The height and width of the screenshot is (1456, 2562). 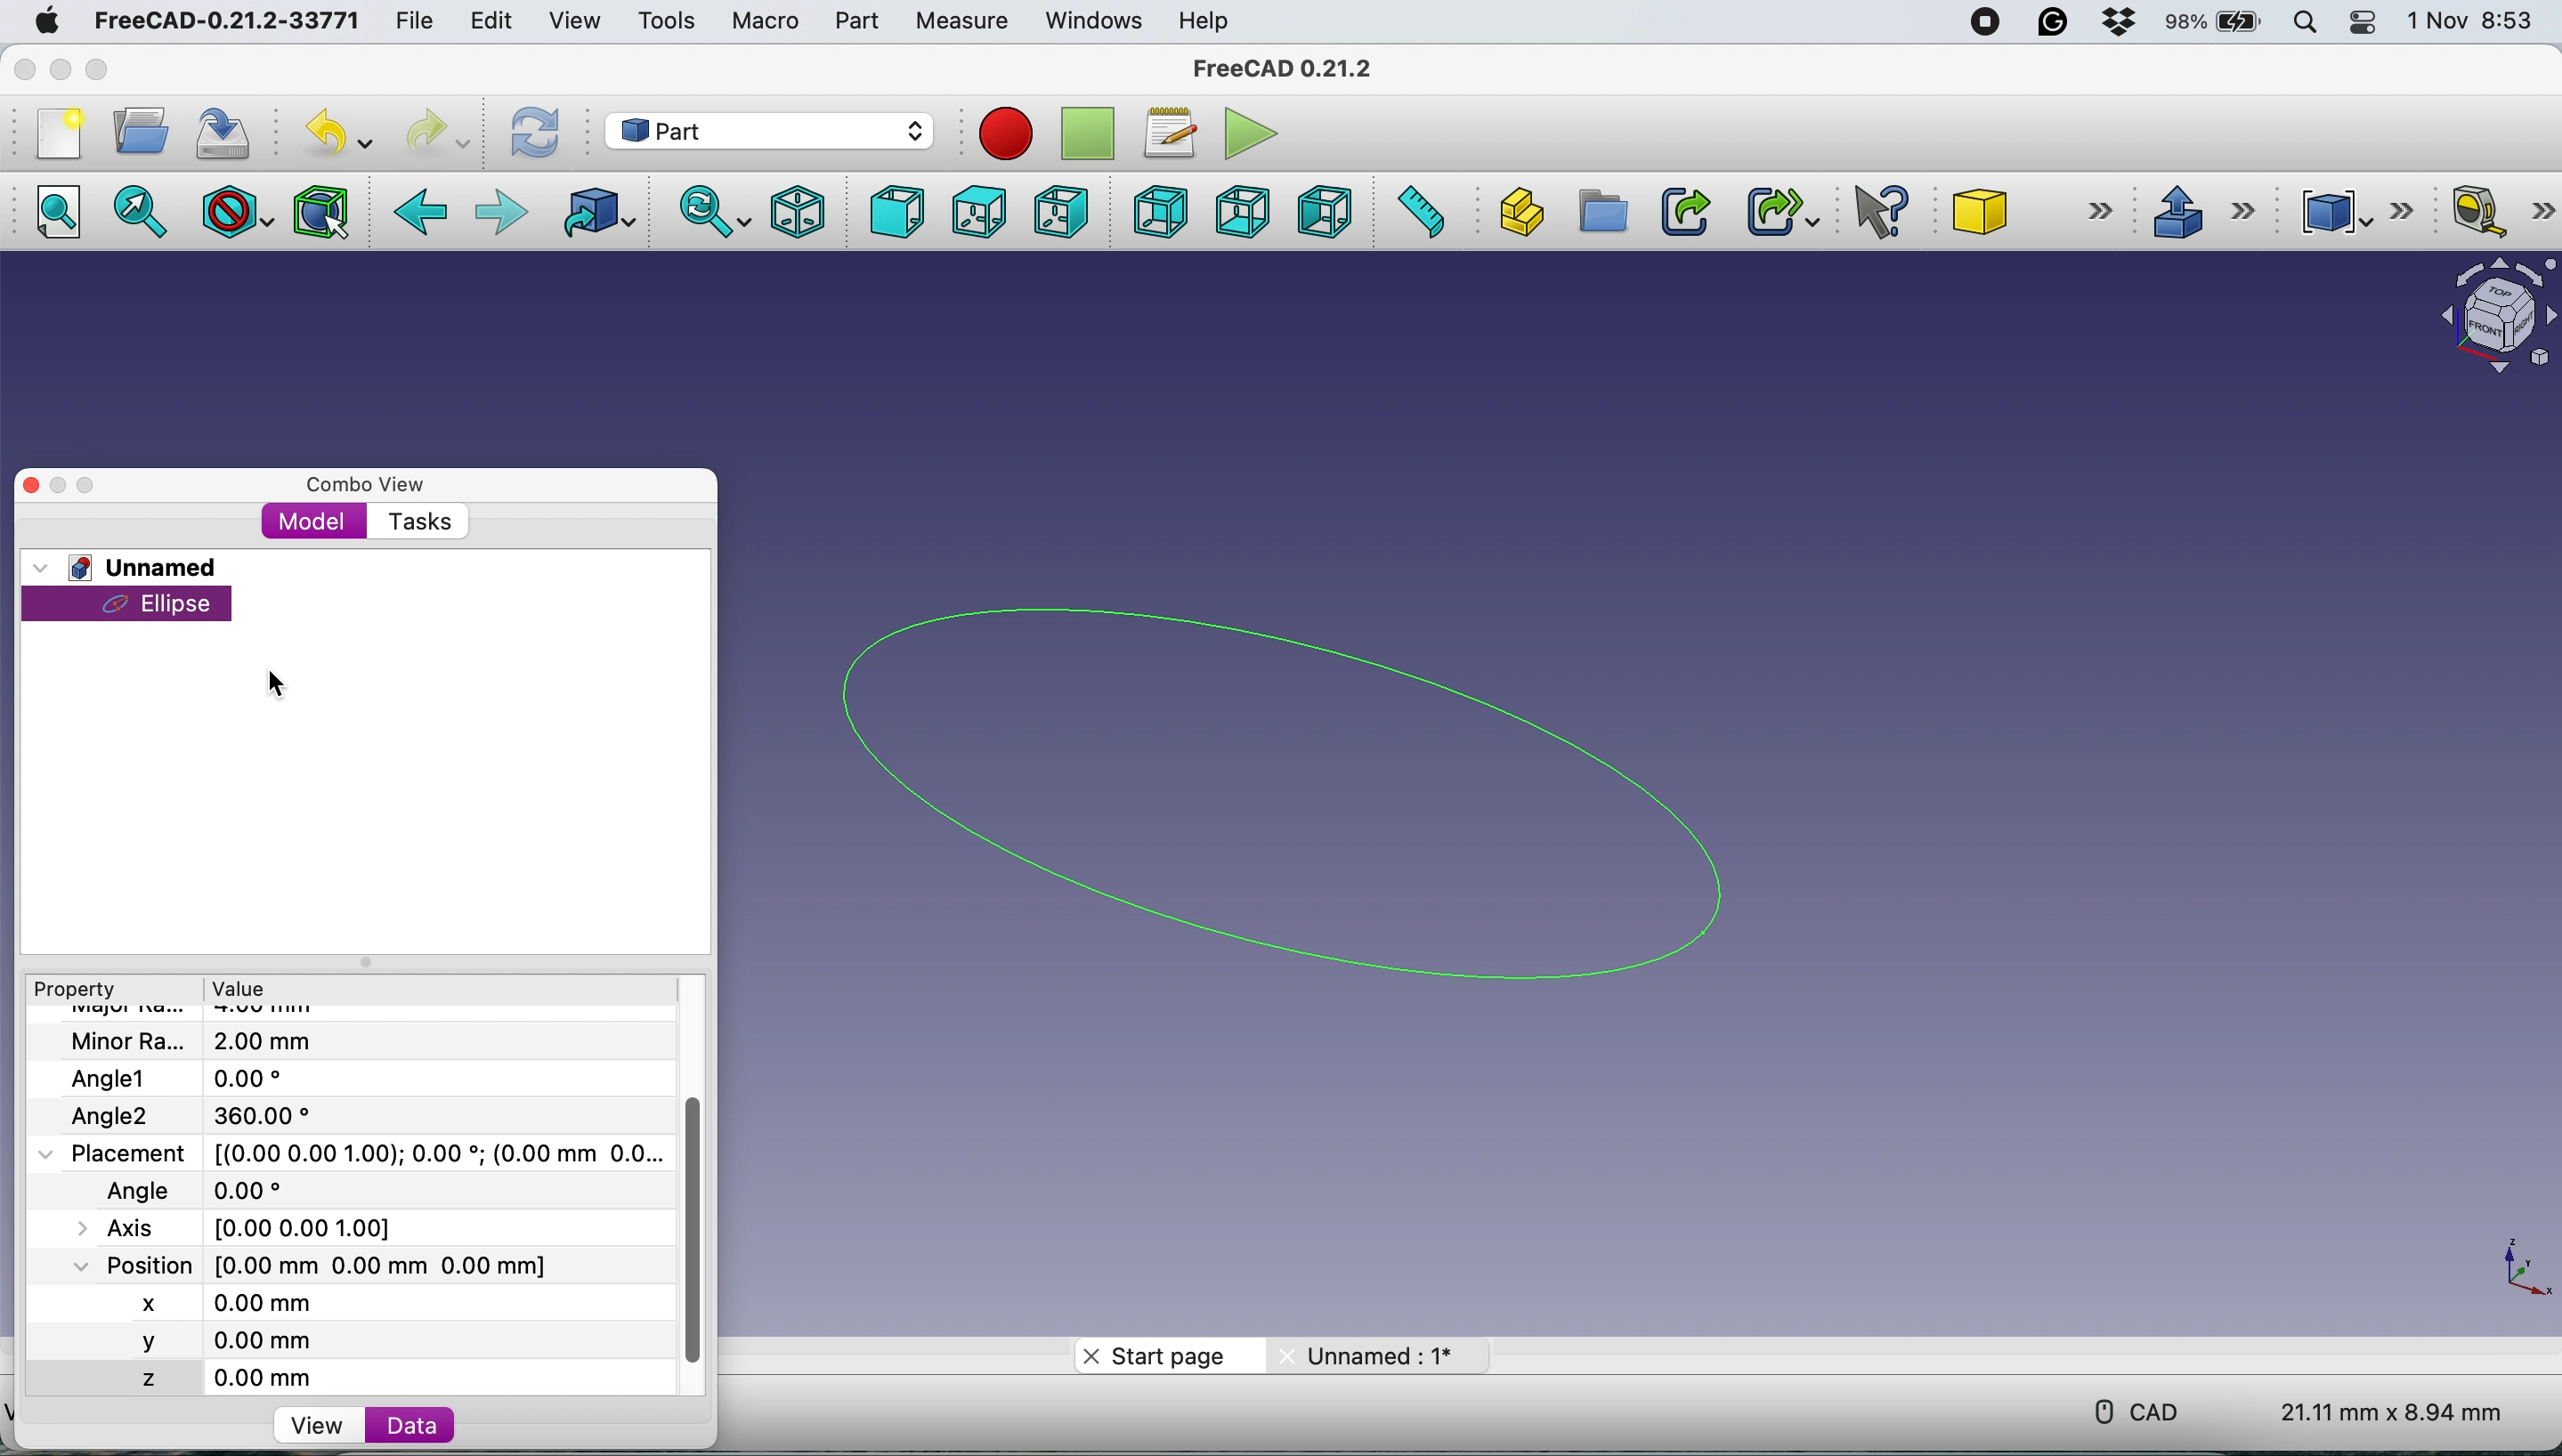 What do you see at coordinates (1064, 211) in the screenshot?
I see `right` at bounding box center [1064, 211].